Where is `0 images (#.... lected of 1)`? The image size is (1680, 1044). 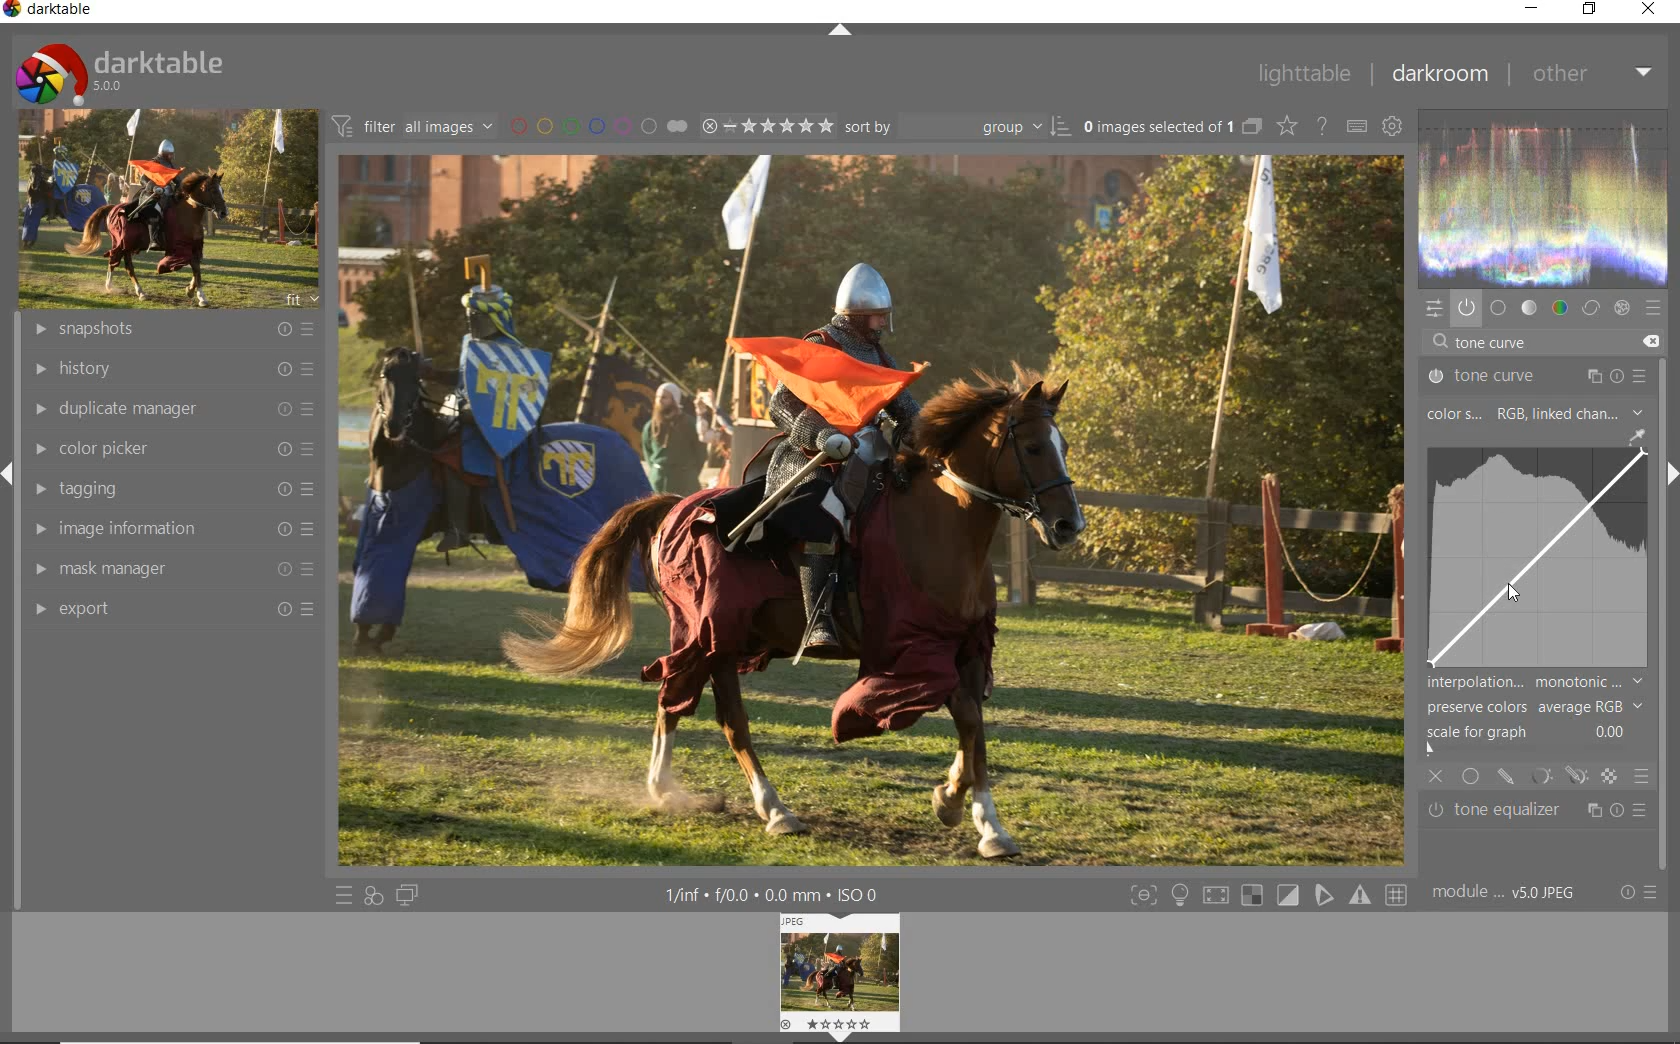
0 images (#.... lected of 1) is located at coordinates (1170, 126).